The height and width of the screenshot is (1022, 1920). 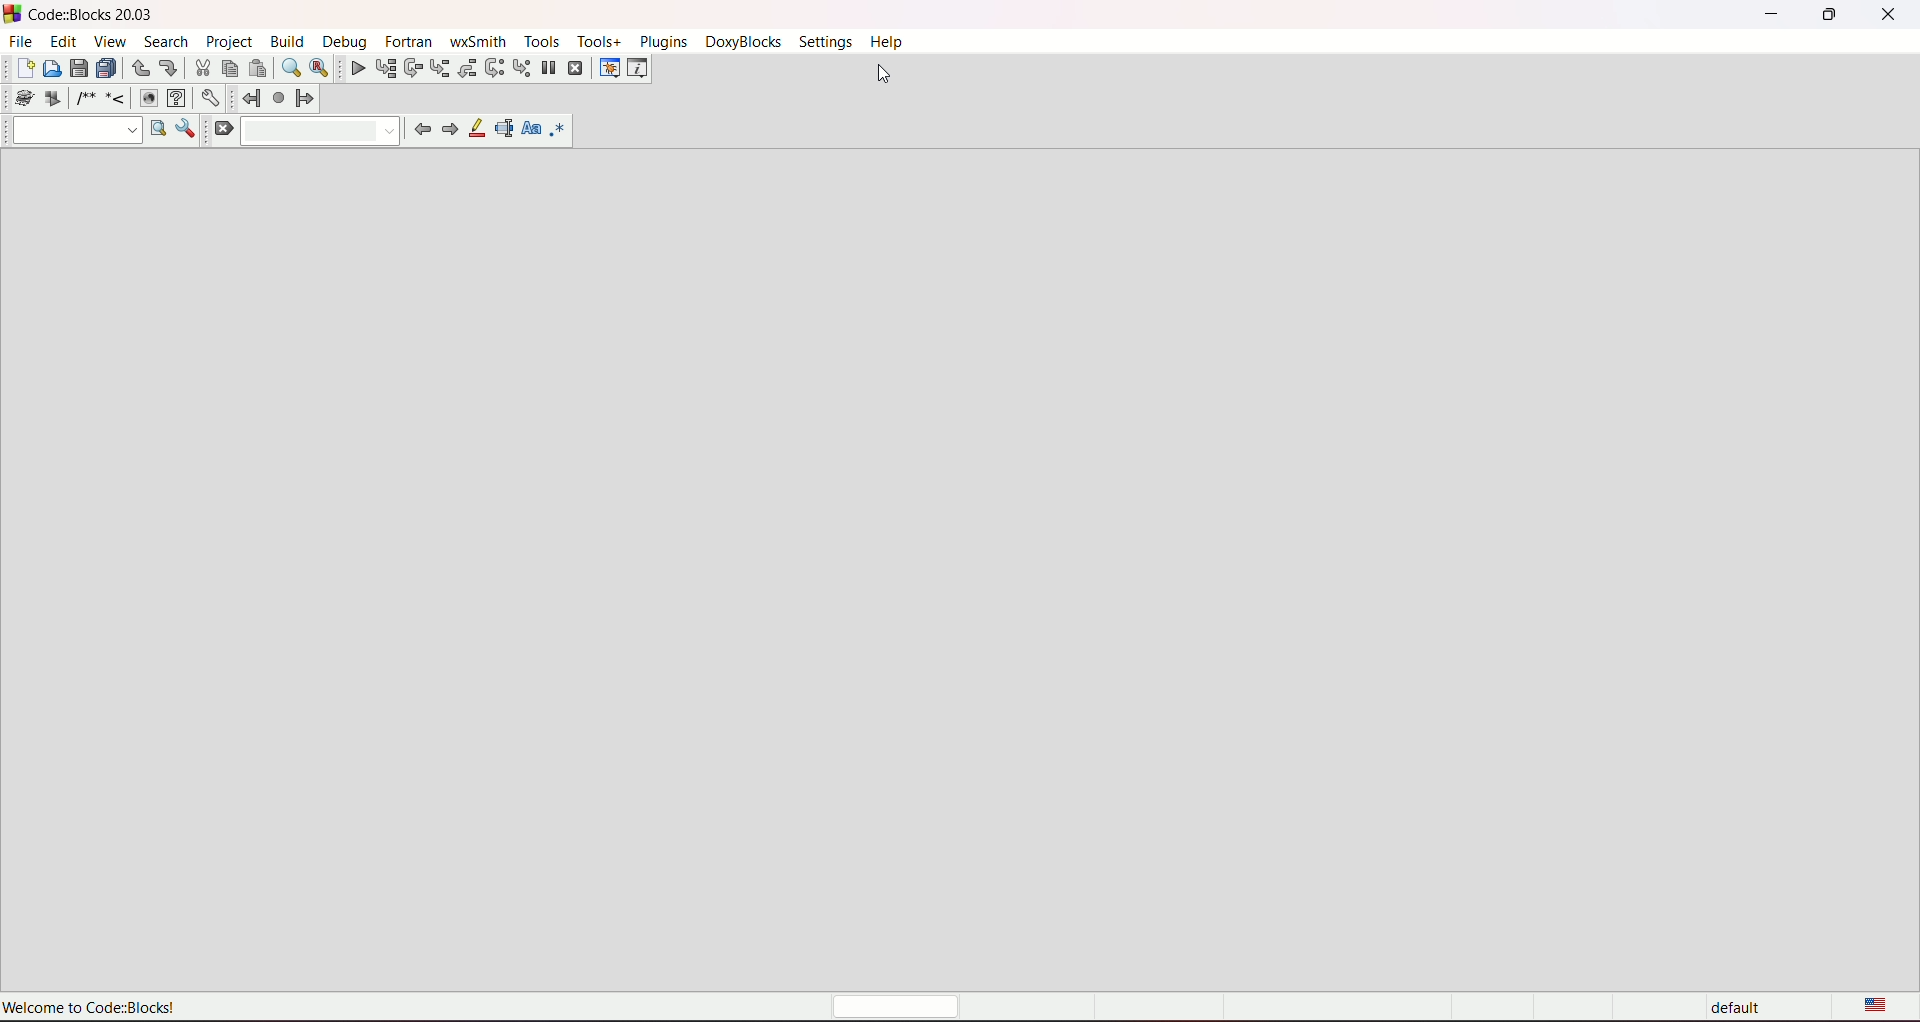 I want to click on debug, so click(x=355, y=67).